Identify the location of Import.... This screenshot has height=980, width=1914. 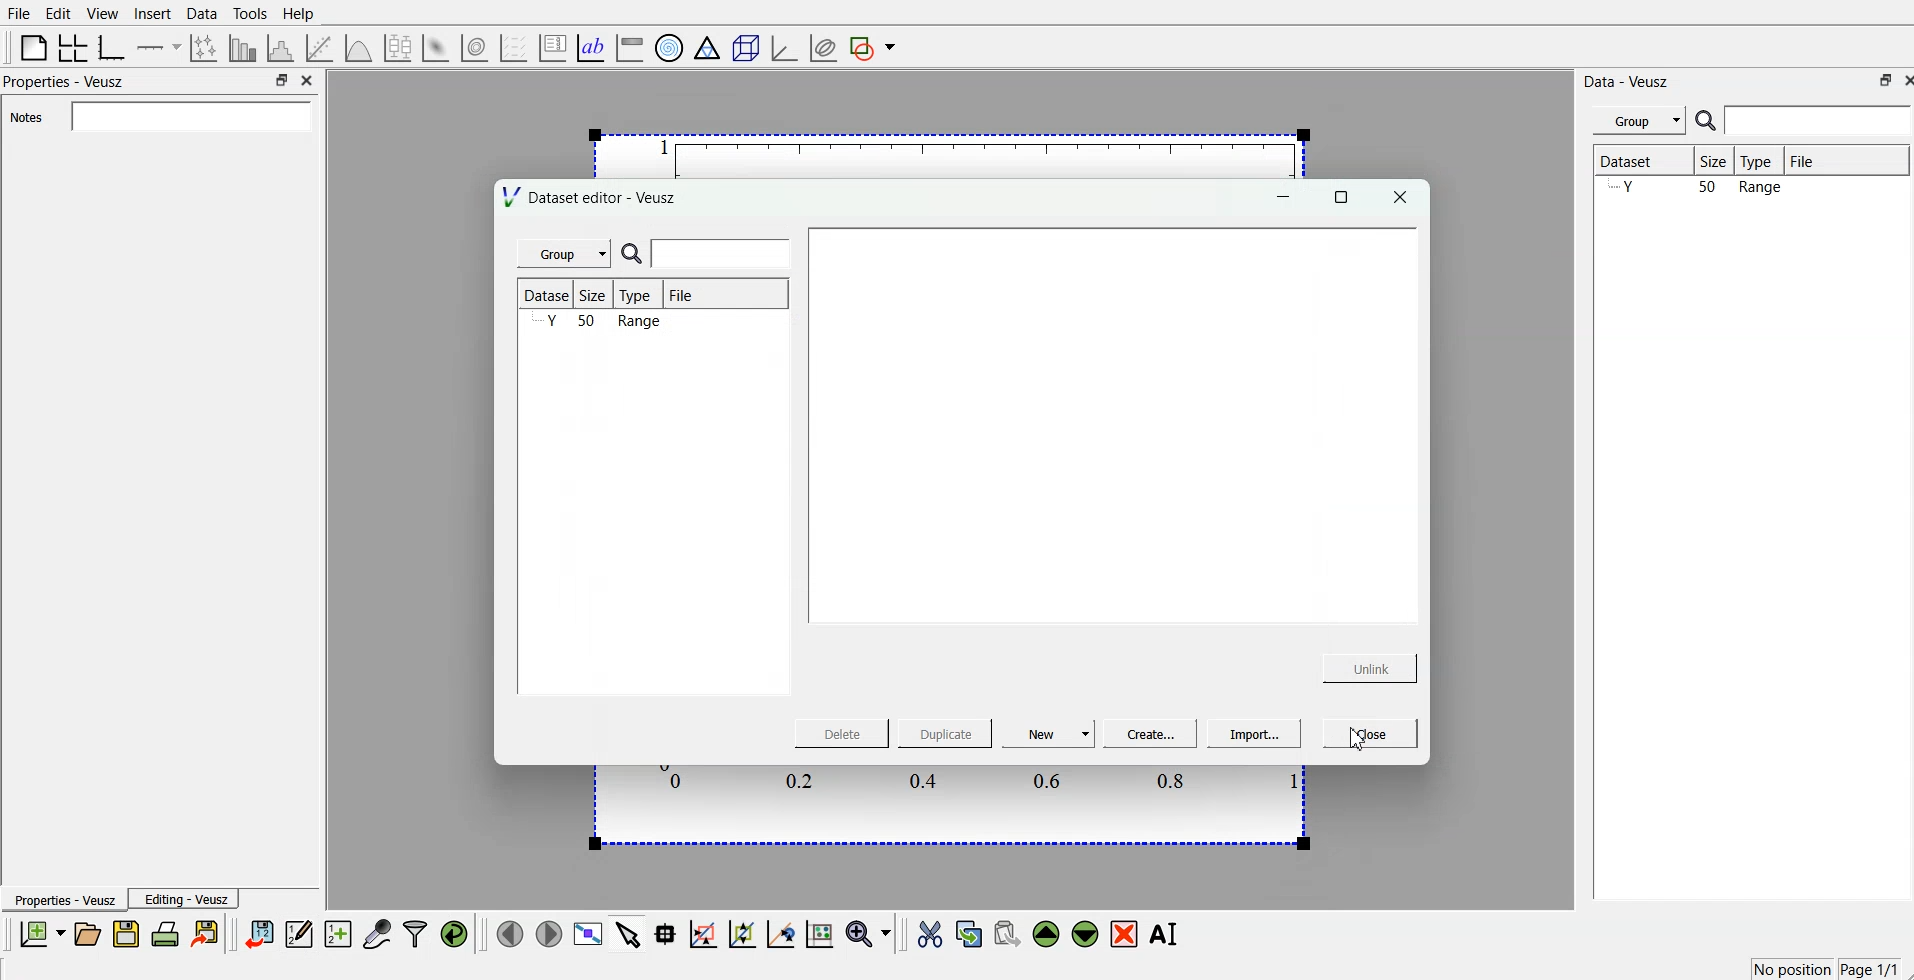
(1255, 734).